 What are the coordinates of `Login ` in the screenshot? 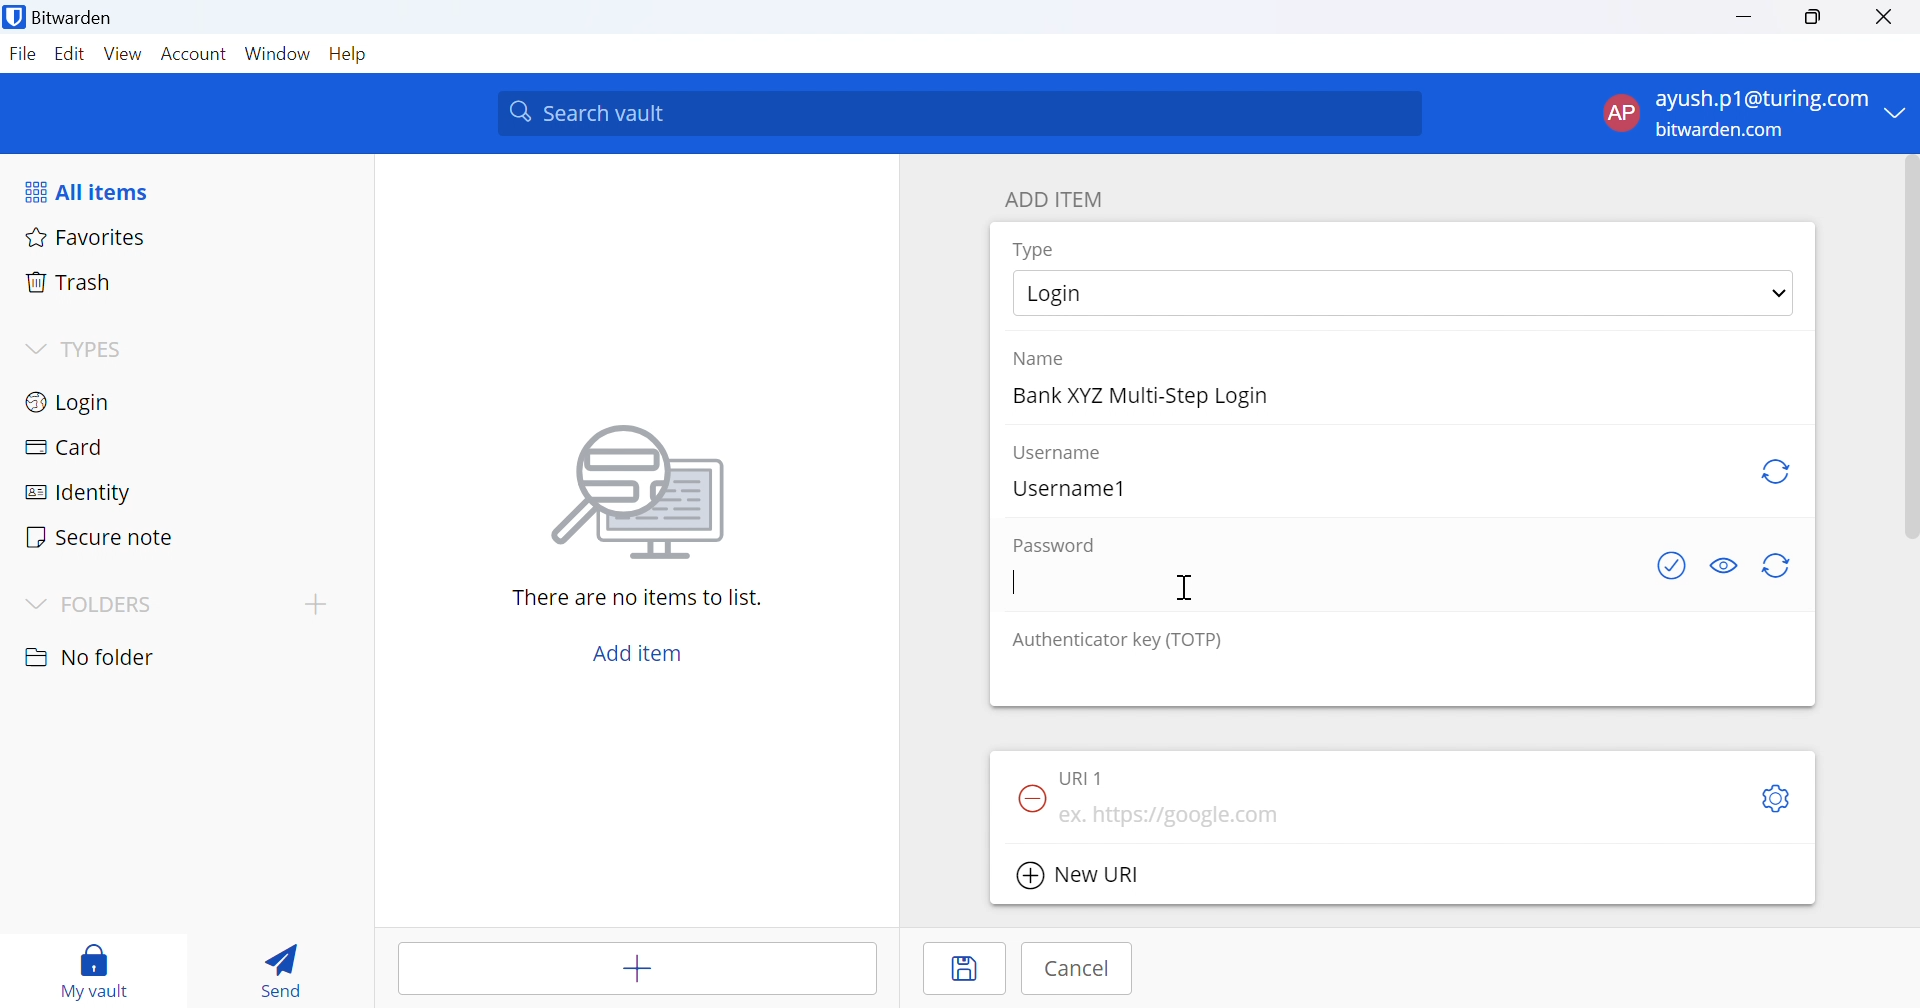 It's located at (1081, 293).